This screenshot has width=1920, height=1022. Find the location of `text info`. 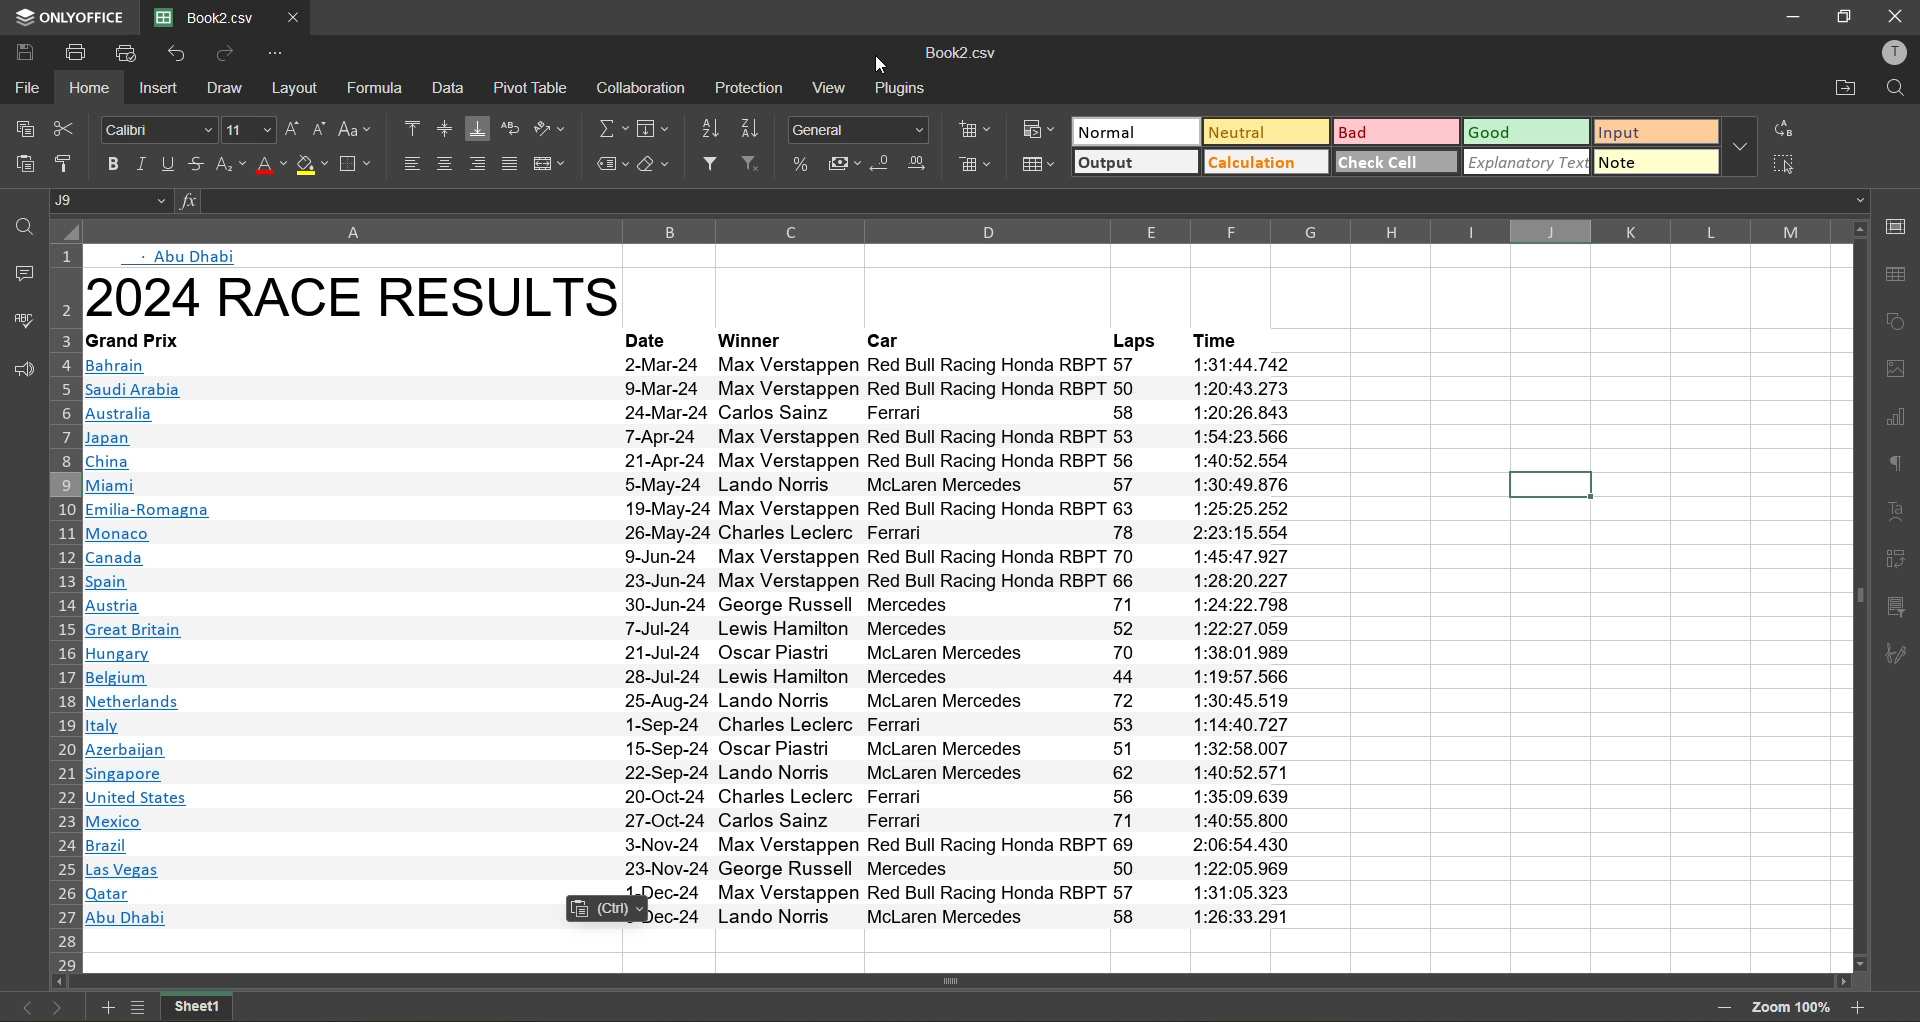

text info is located at coordinates (692, 604).